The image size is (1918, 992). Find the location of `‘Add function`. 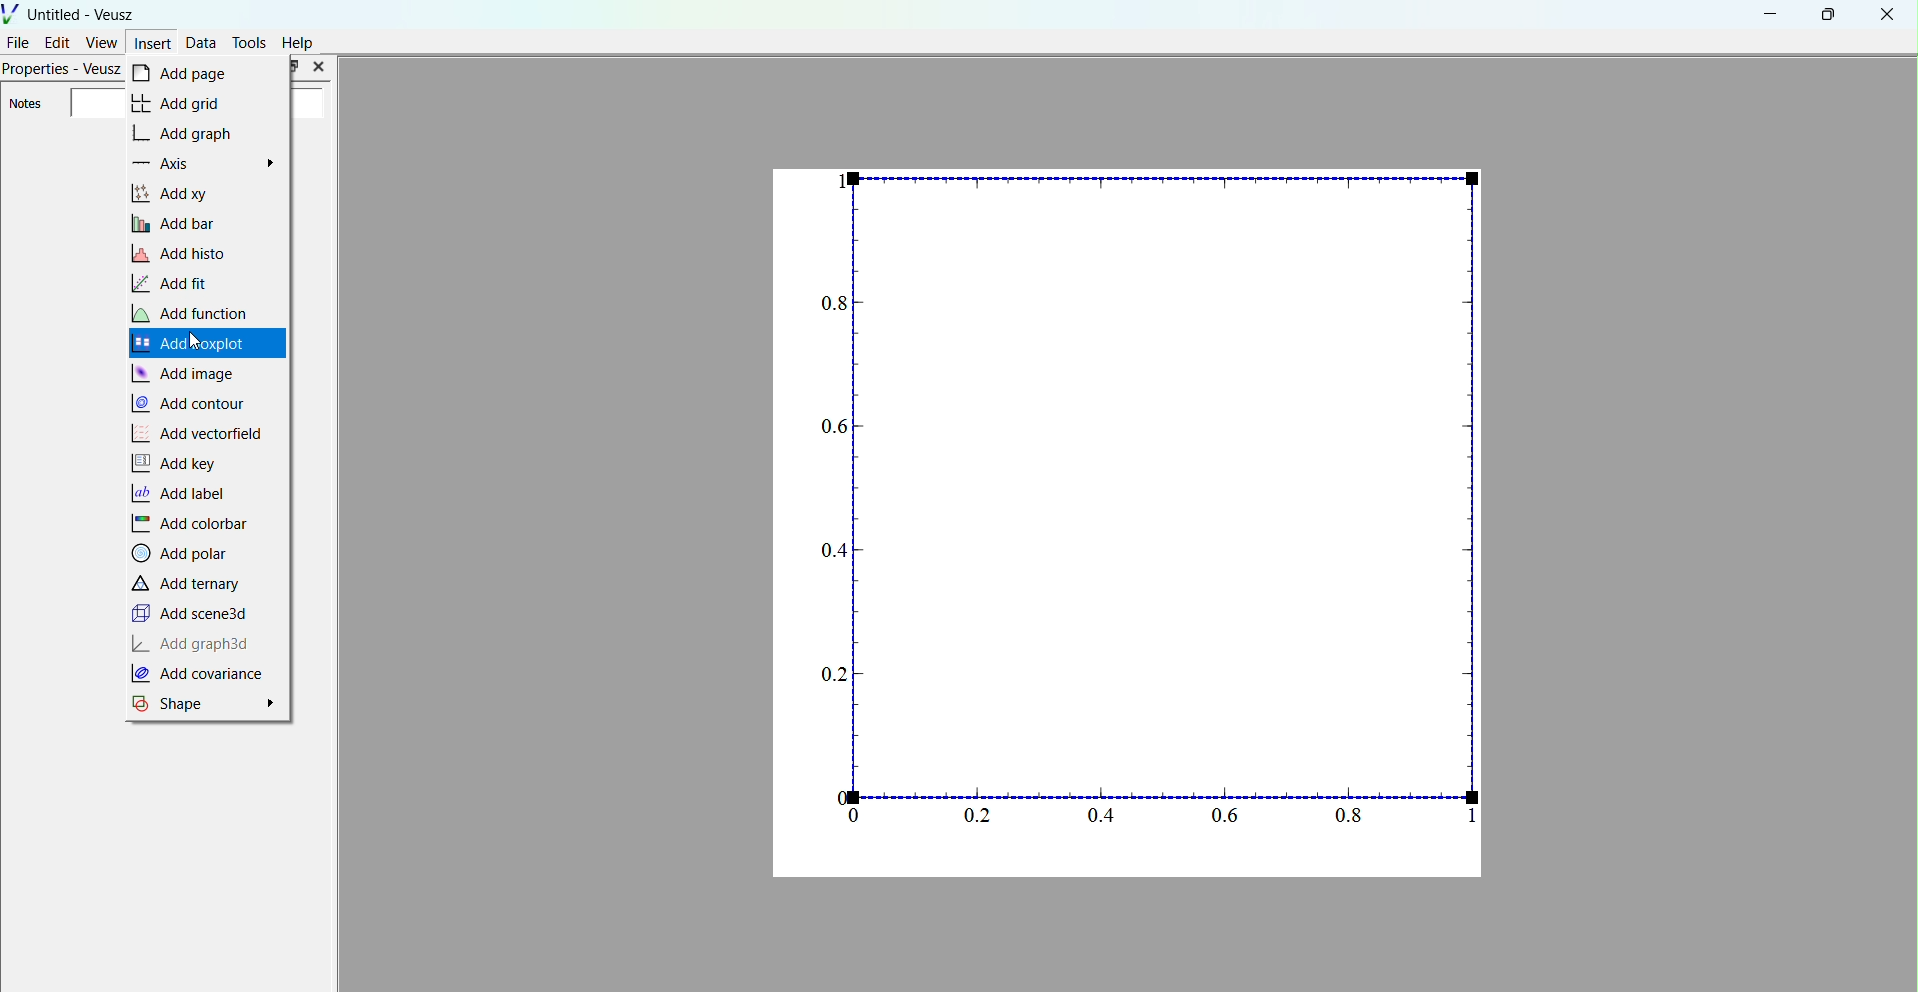

‘Add function is located at coordinates (199, 312).